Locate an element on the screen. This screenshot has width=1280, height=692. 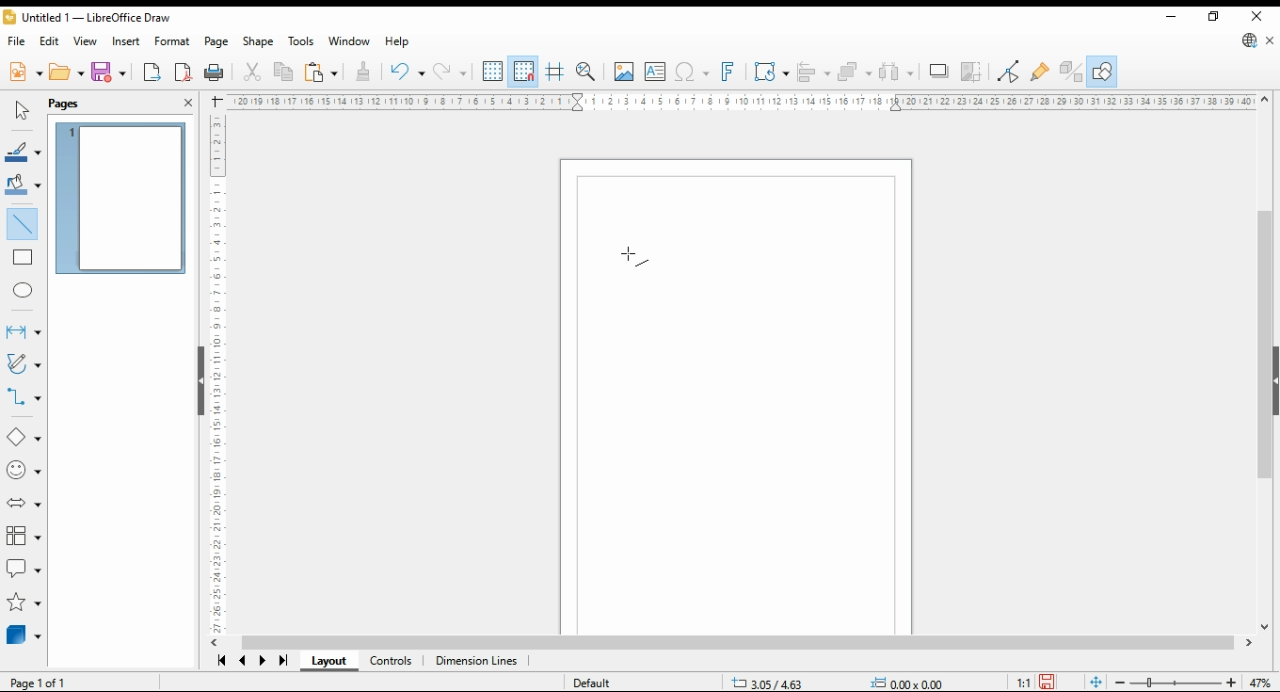
view is located at coordinates (86, 41).